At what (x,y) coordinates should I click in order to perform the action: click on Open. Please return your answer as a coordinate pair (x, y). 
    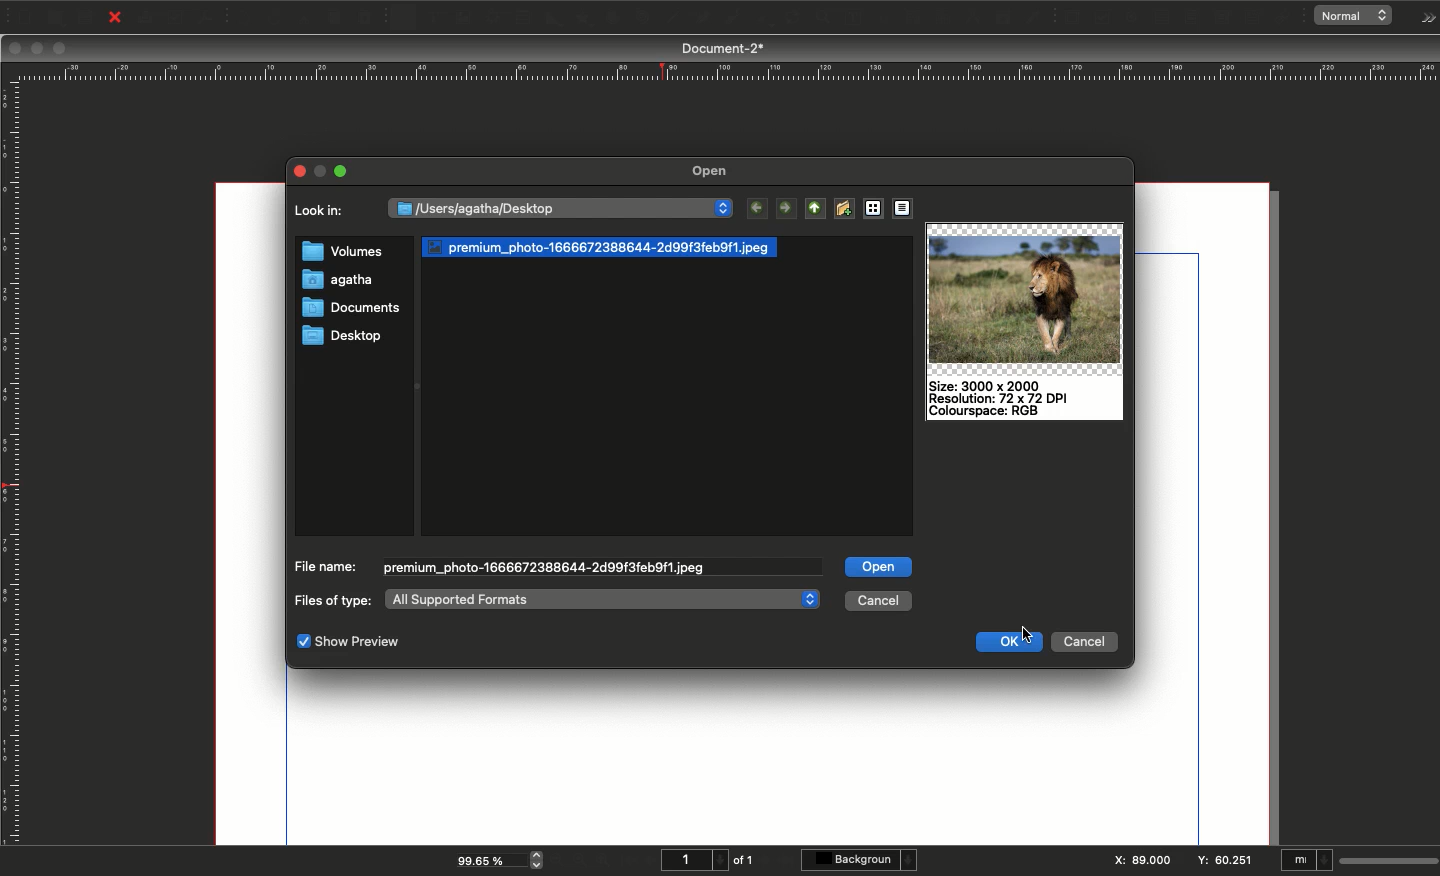
    Looking at the image, I should click on (879, 565).